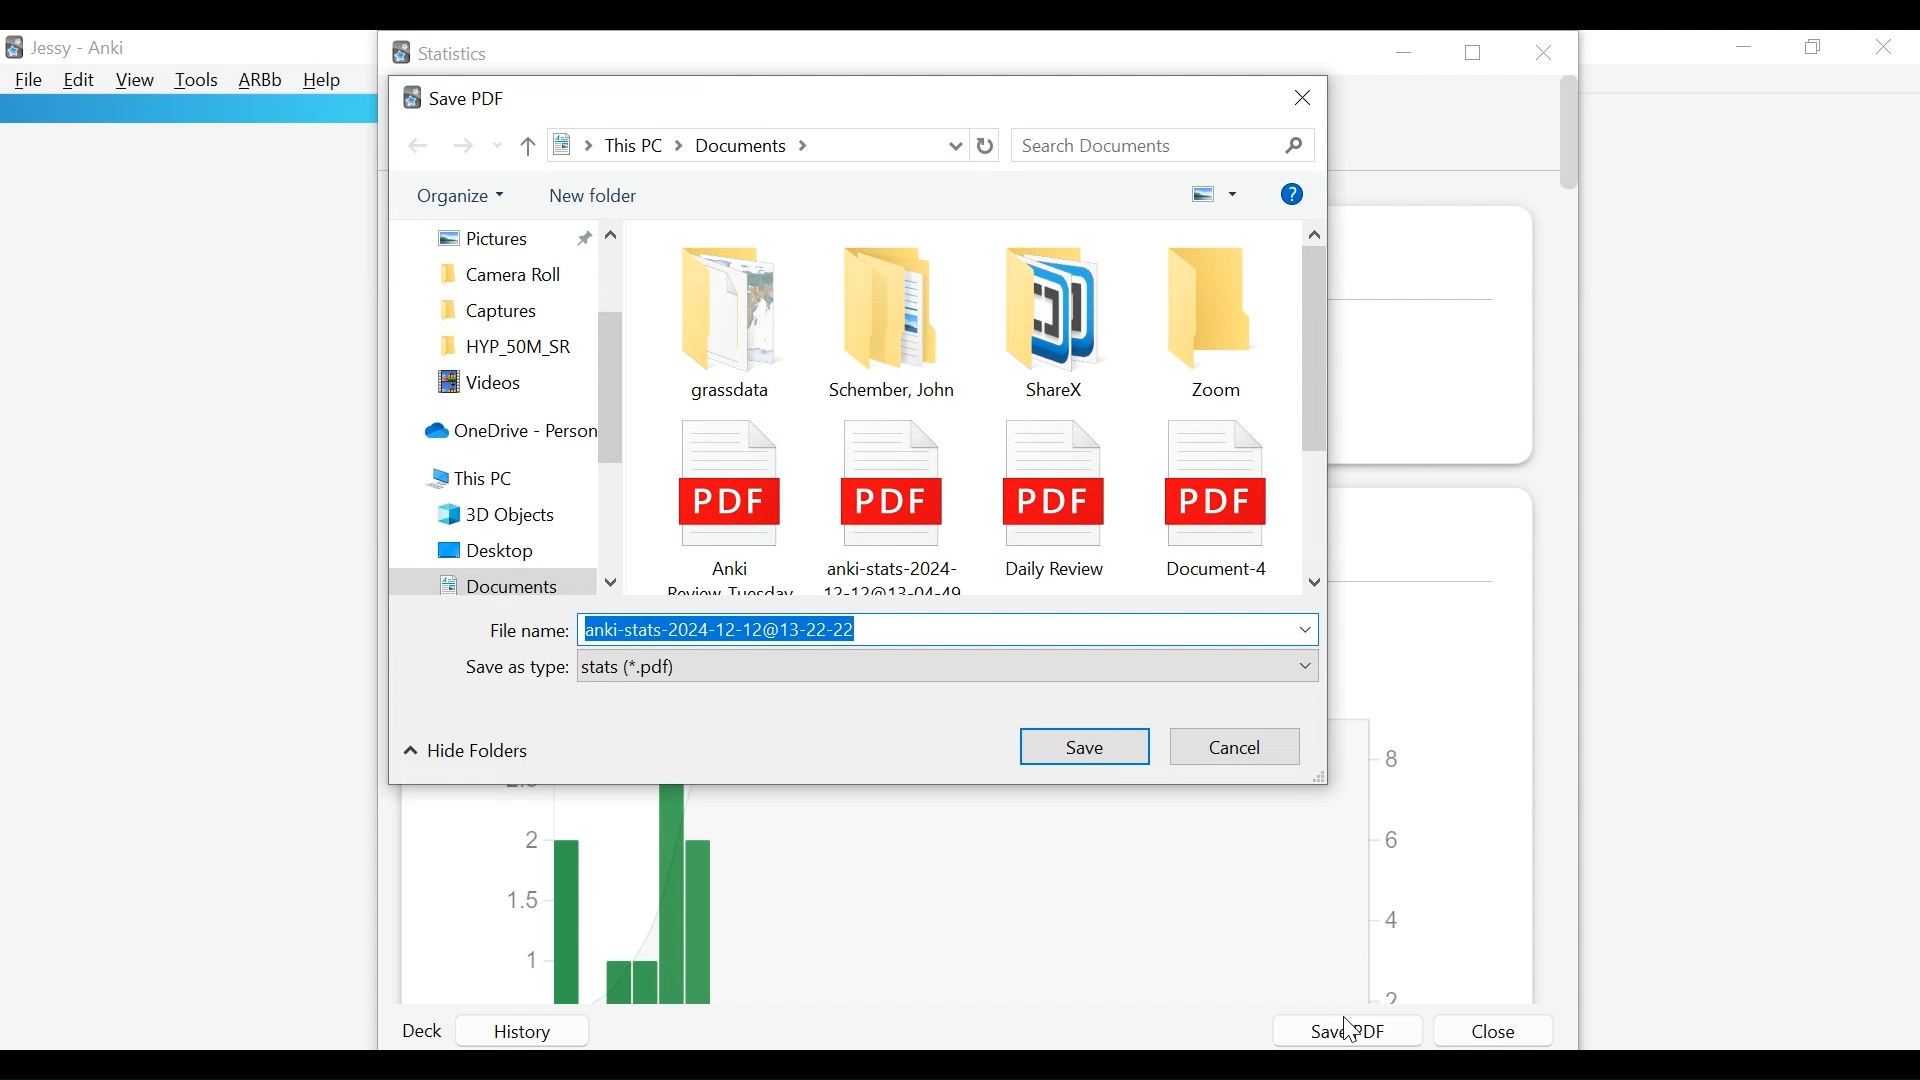 The image size is (1920, 1080). Describe the element at coordinates (613, 578) in the screenshot. I see `scroll down` at that location.